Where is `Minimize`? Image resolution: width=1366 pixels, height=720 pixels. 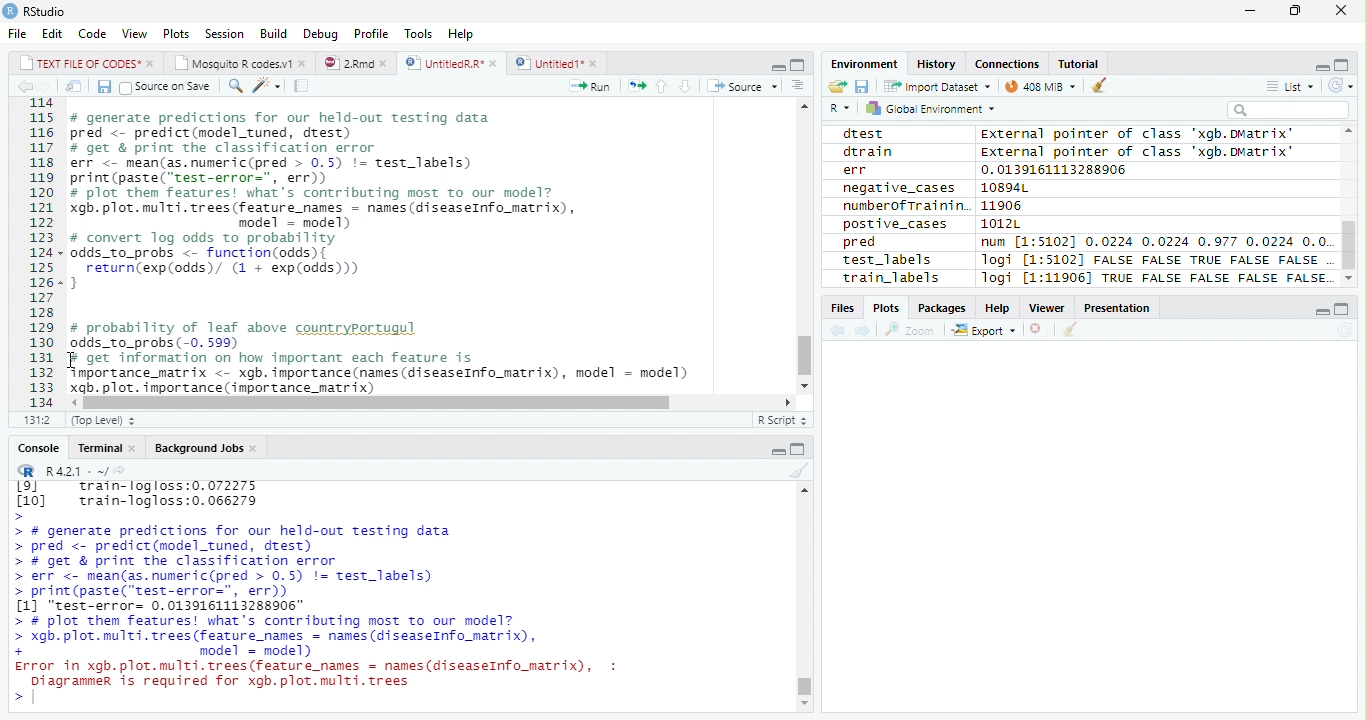 Minimize is located at coordinates (779, 451).